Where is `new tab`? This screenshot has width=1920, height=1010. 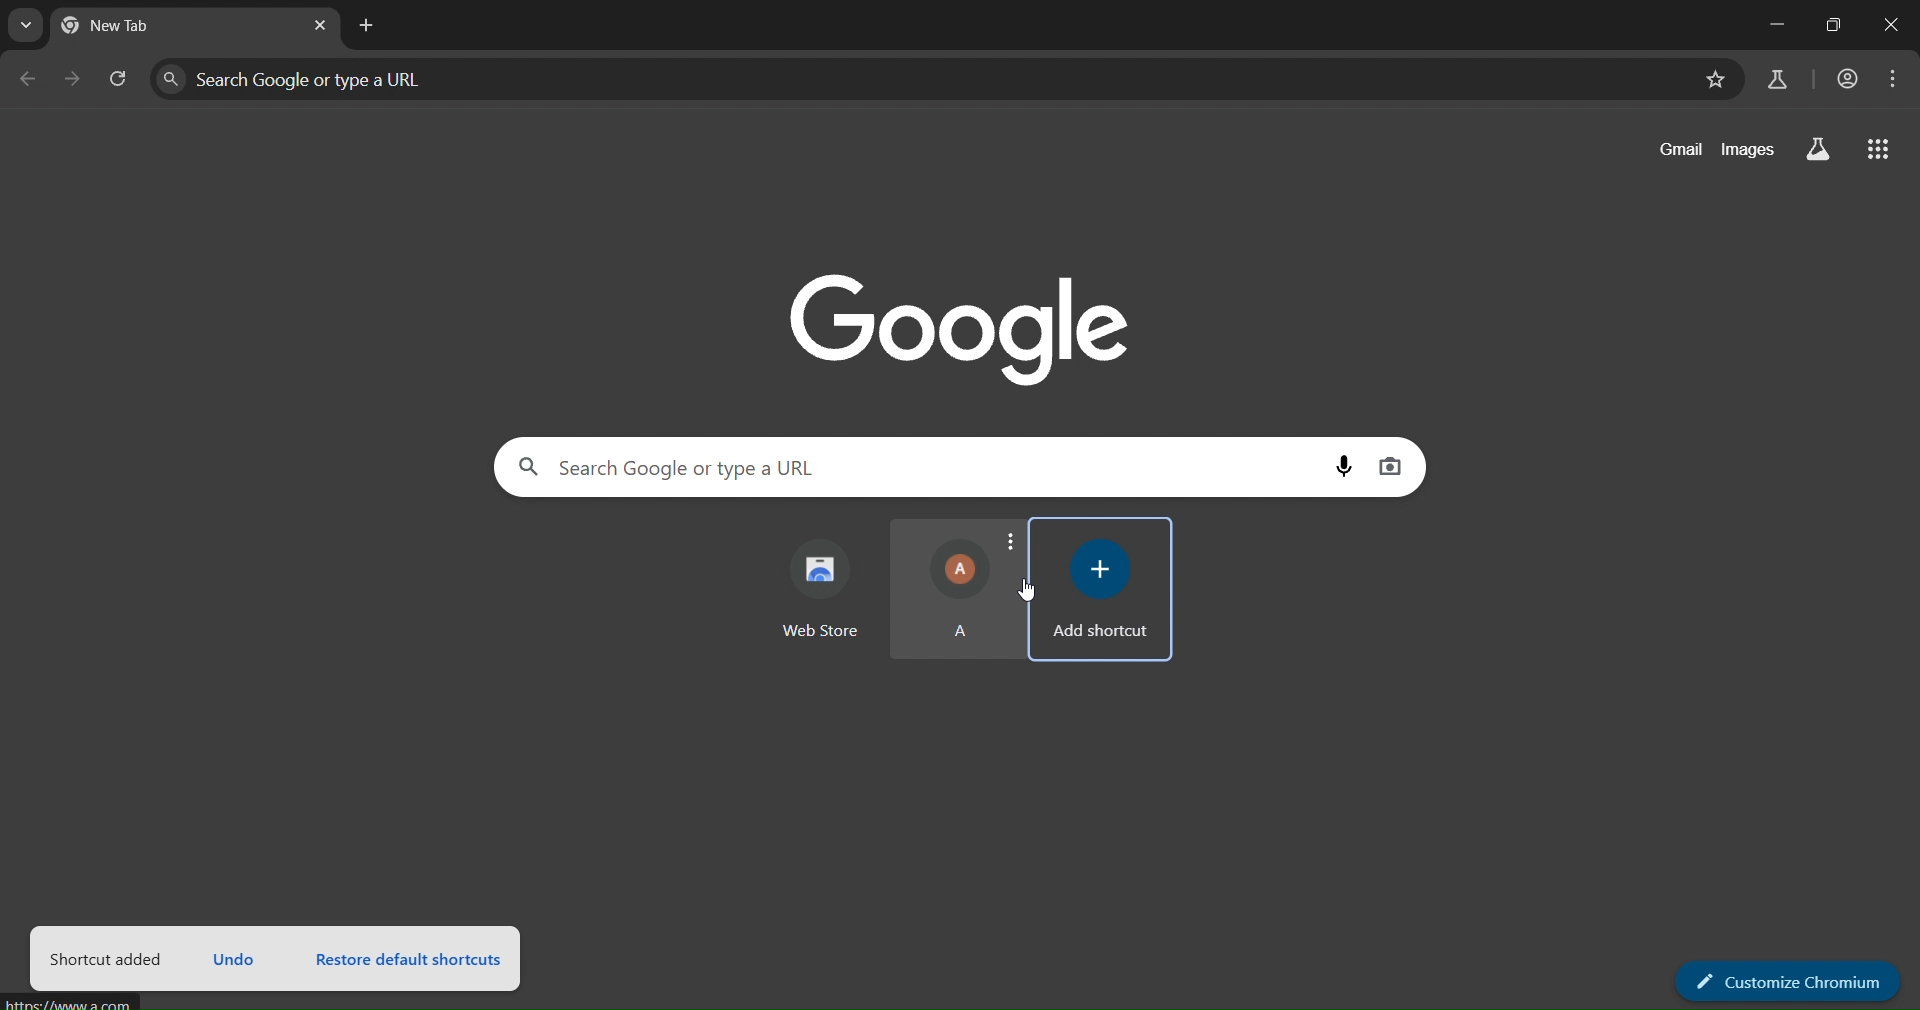
new tab is located at coordinates (371, 25).